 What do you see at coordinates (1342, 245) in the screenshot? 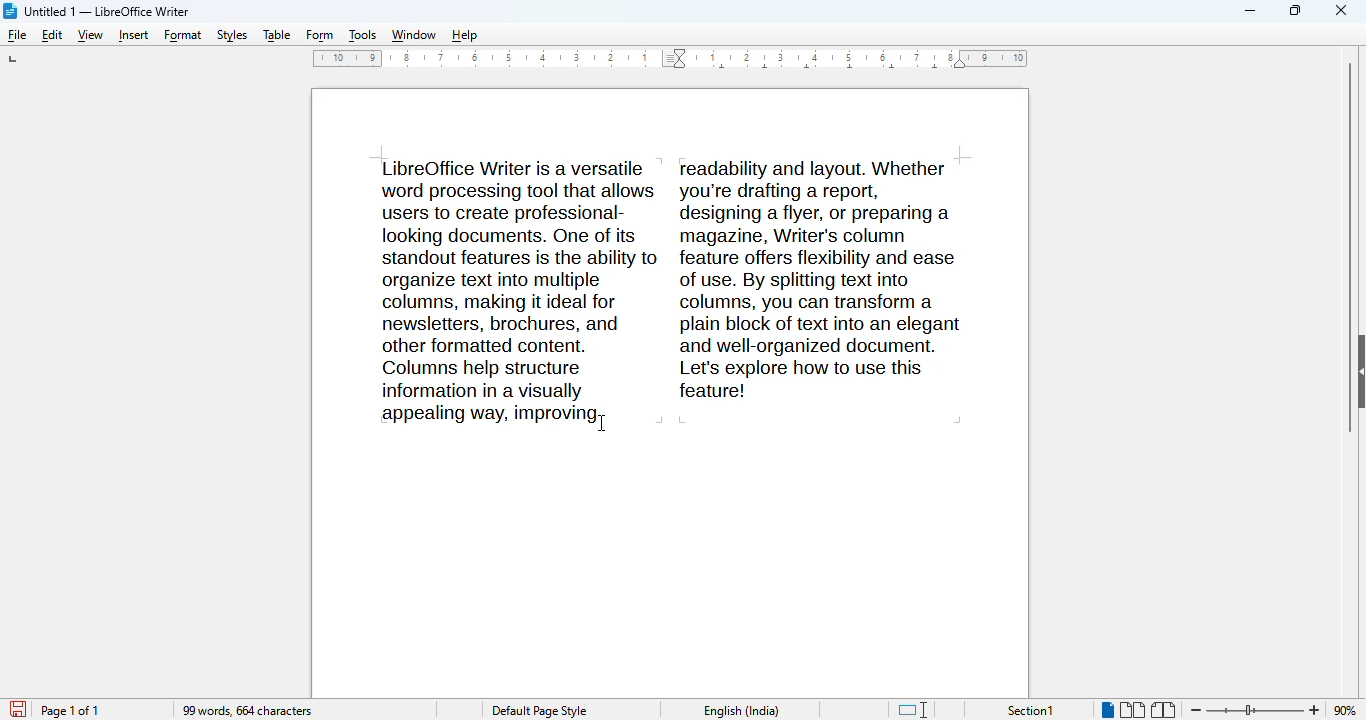
I see `vertical scroll bar` at bounding box center [1342, 245].